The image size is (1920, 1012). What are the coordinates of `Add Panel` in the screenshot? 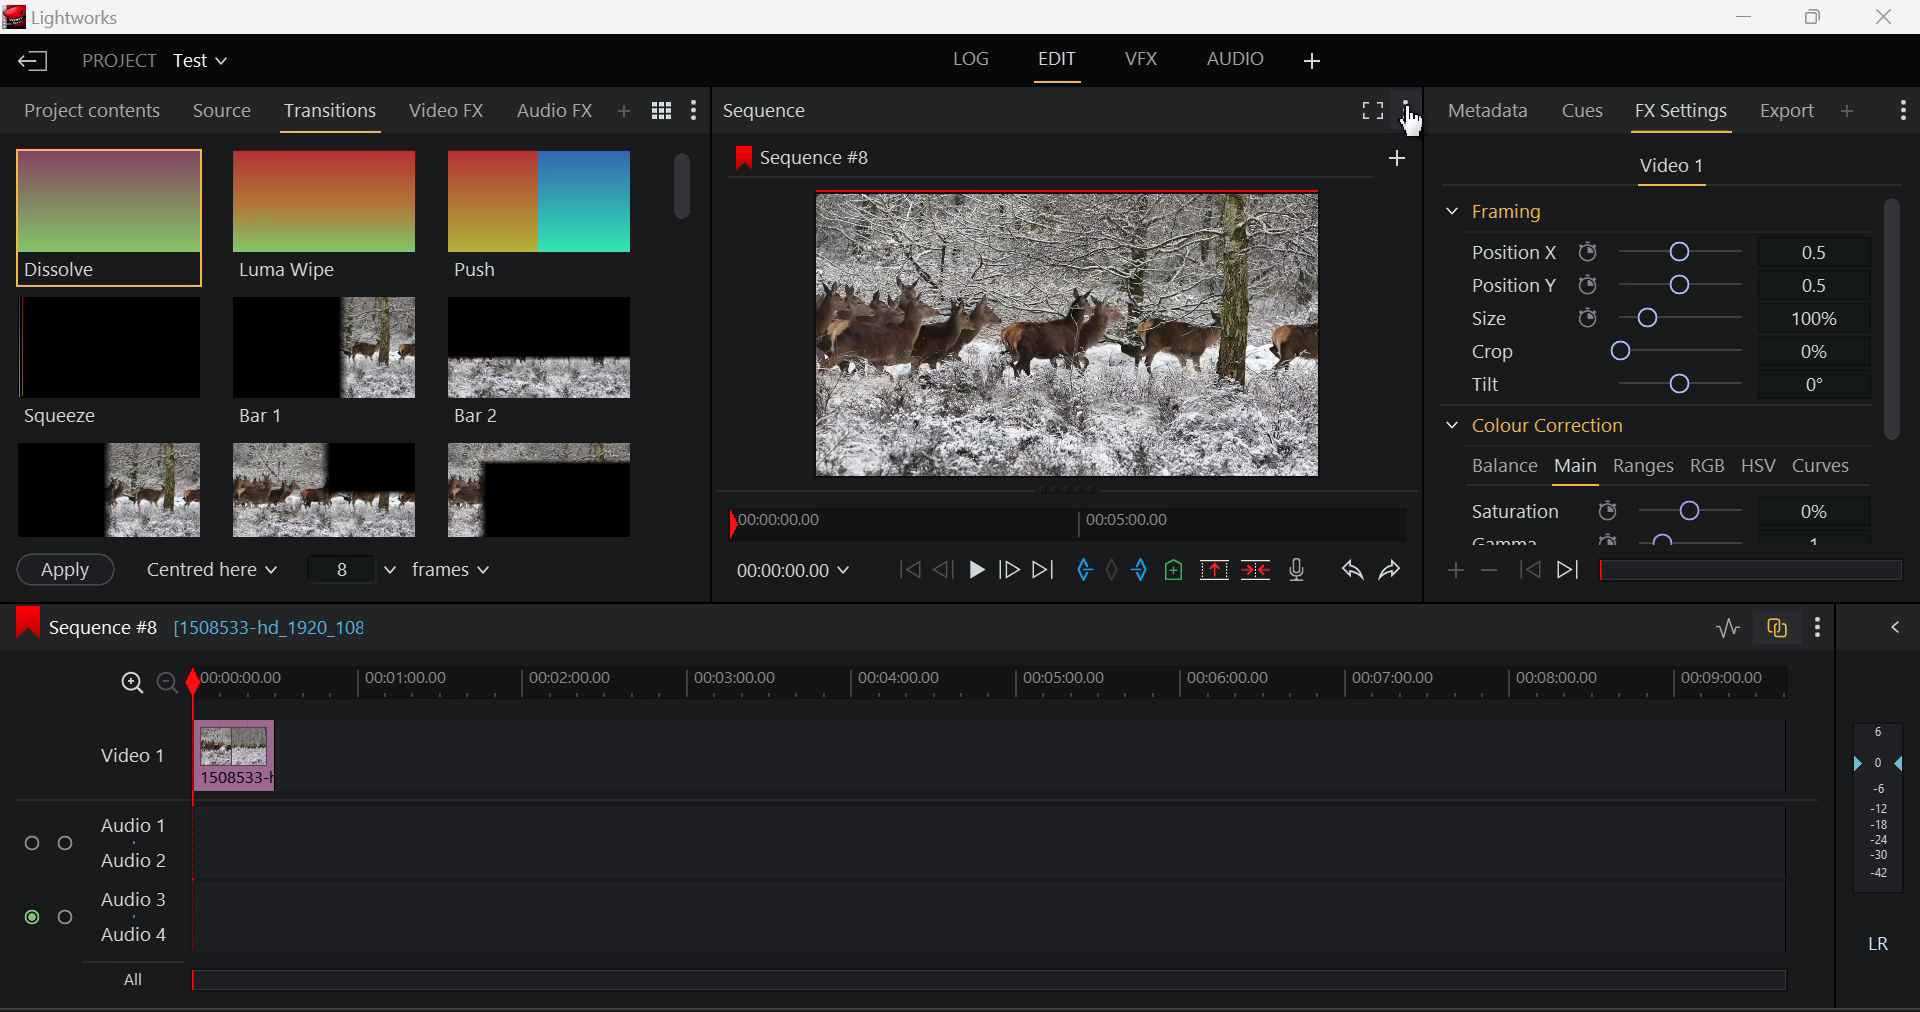 It's located at (1849, 112).